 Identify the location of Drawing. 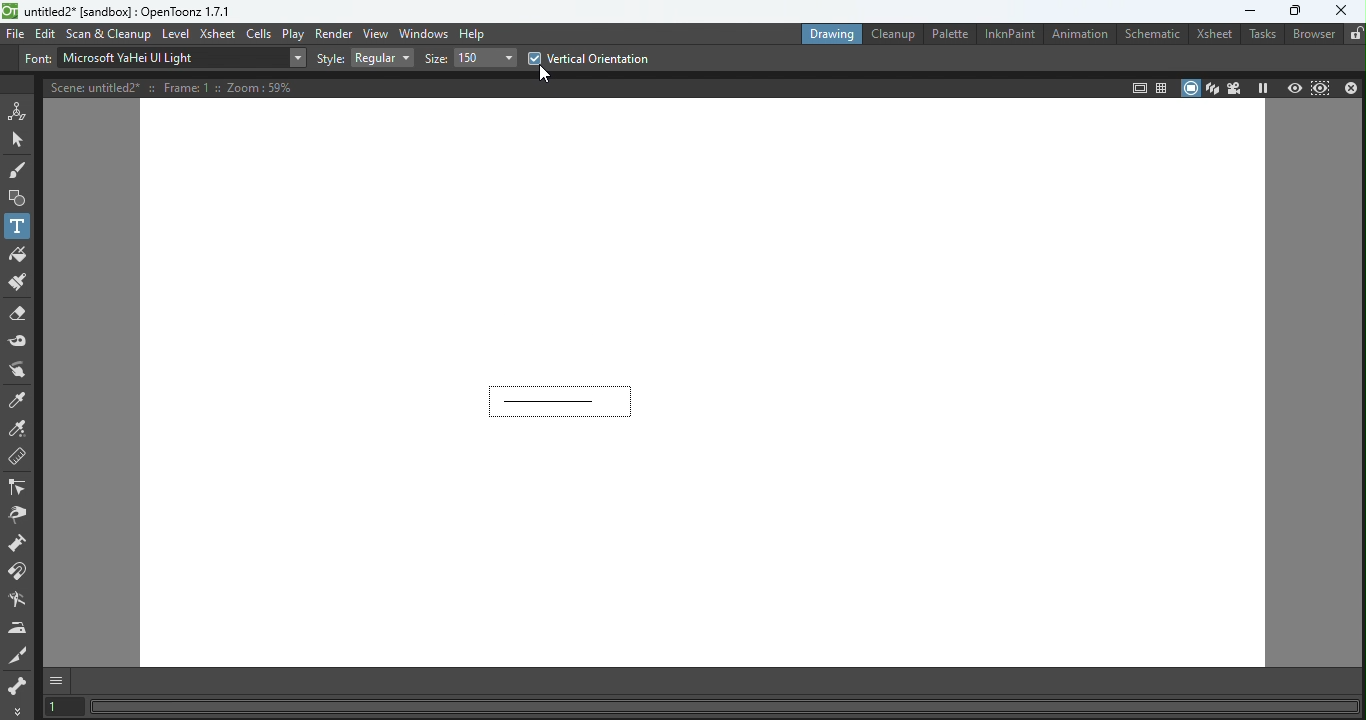
(832, 33).